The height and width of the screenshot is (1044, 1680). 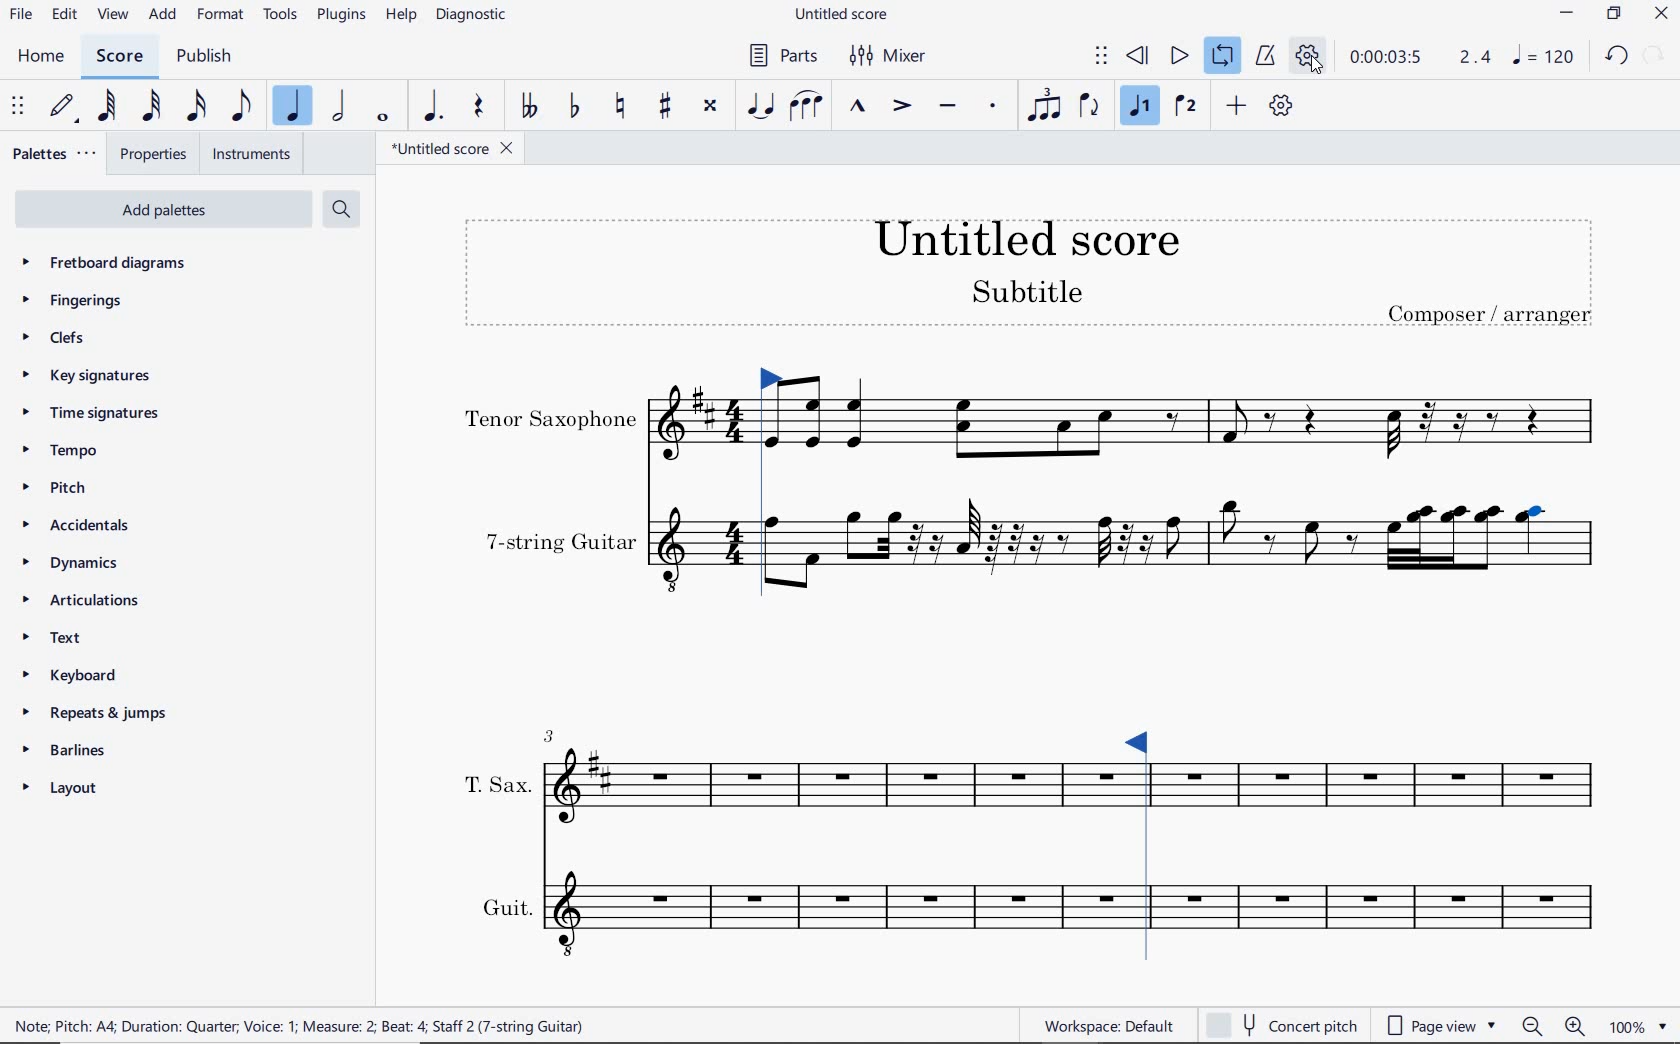 I want to click on REDO, so click(x=1656, y=53).